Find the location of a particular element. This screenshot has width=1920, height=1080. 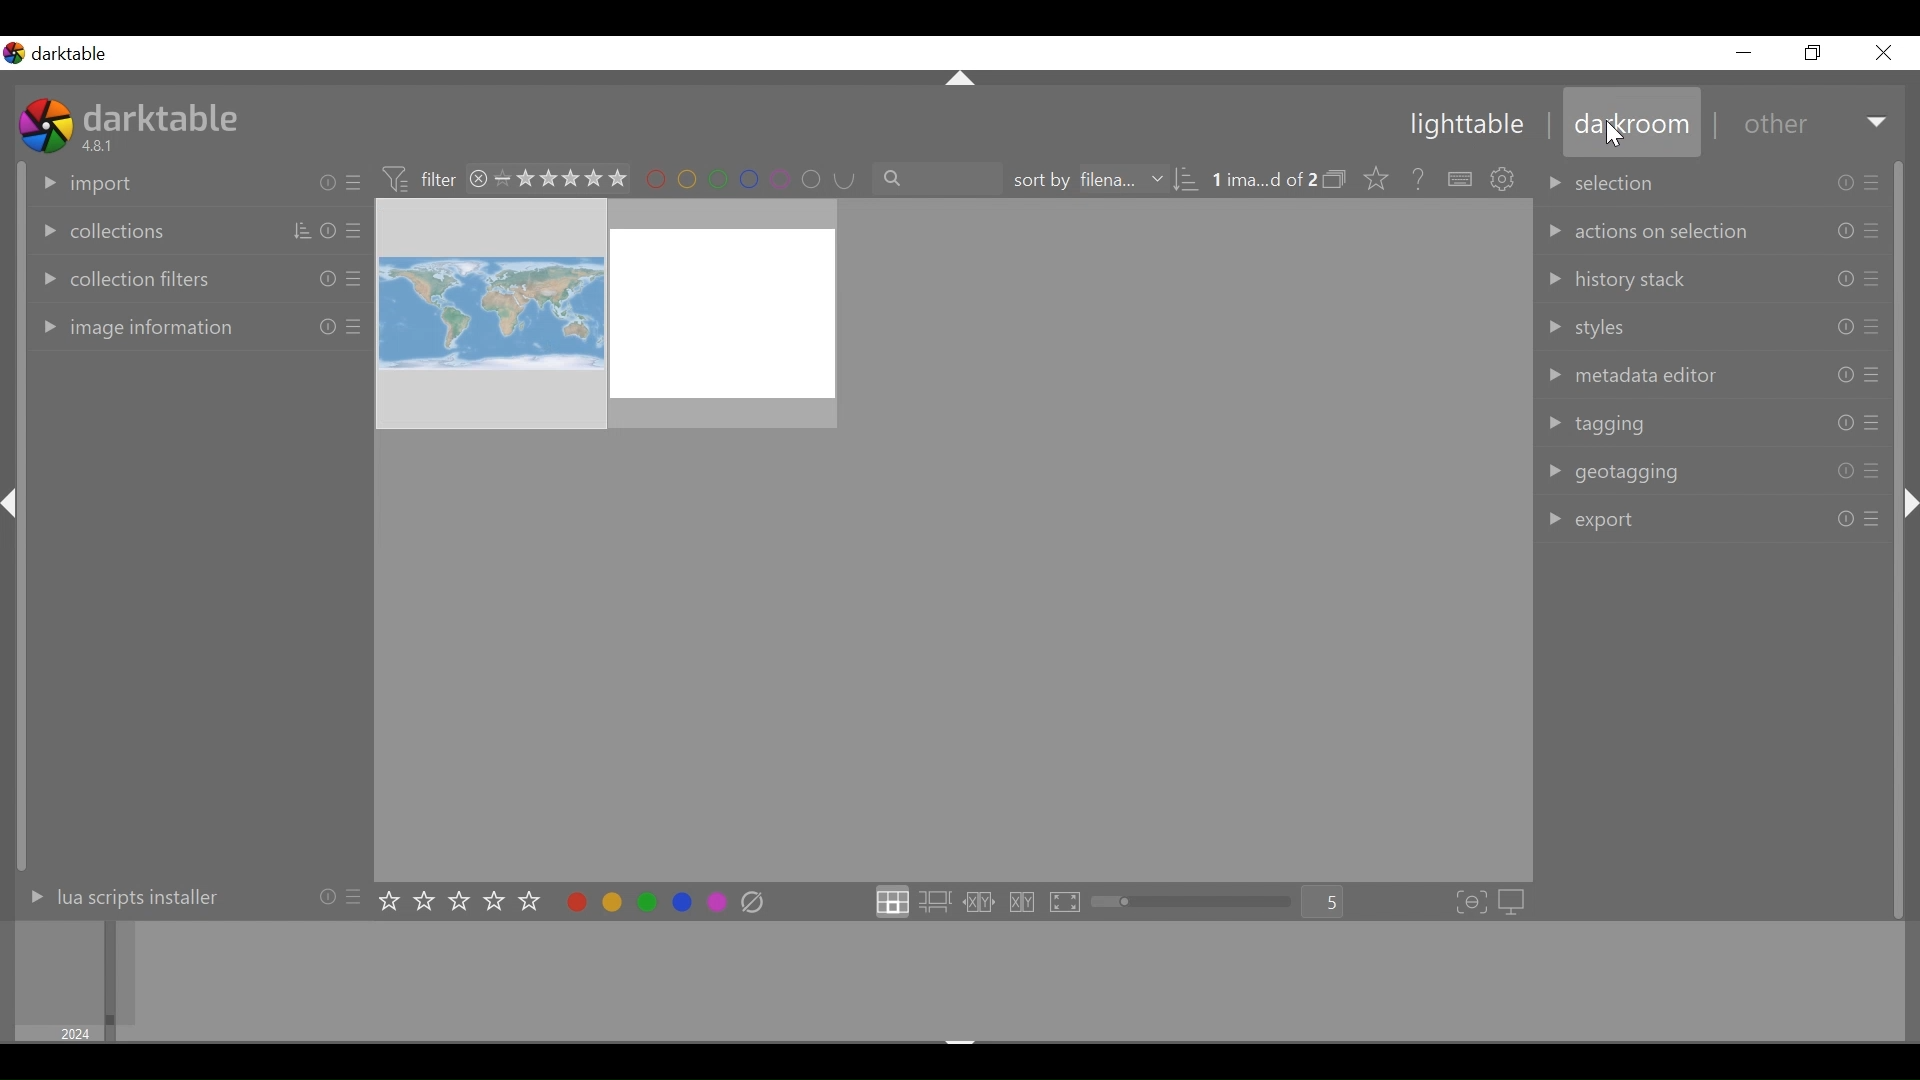

Collection is located at coordinates (193, 228).